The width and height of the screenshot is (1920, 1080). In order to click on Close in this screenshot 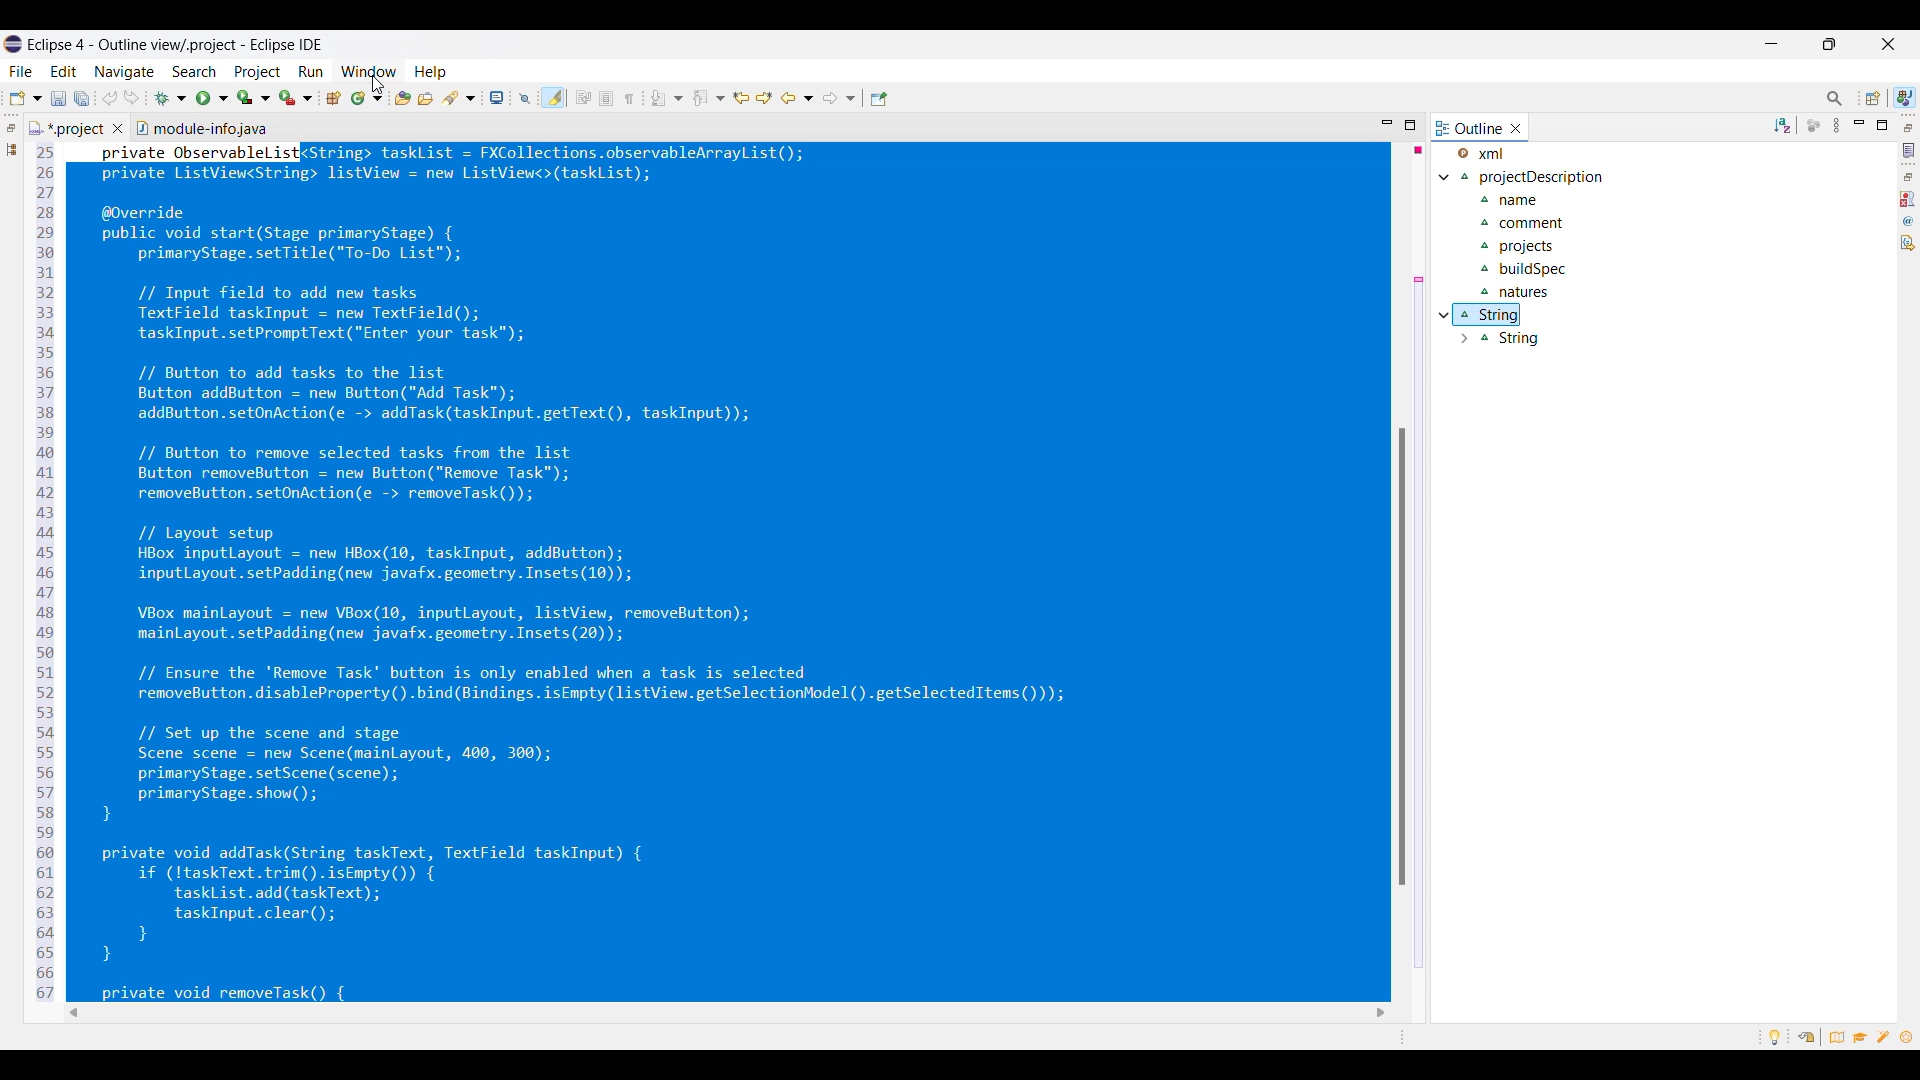, I will do `click(1516, 129)`.